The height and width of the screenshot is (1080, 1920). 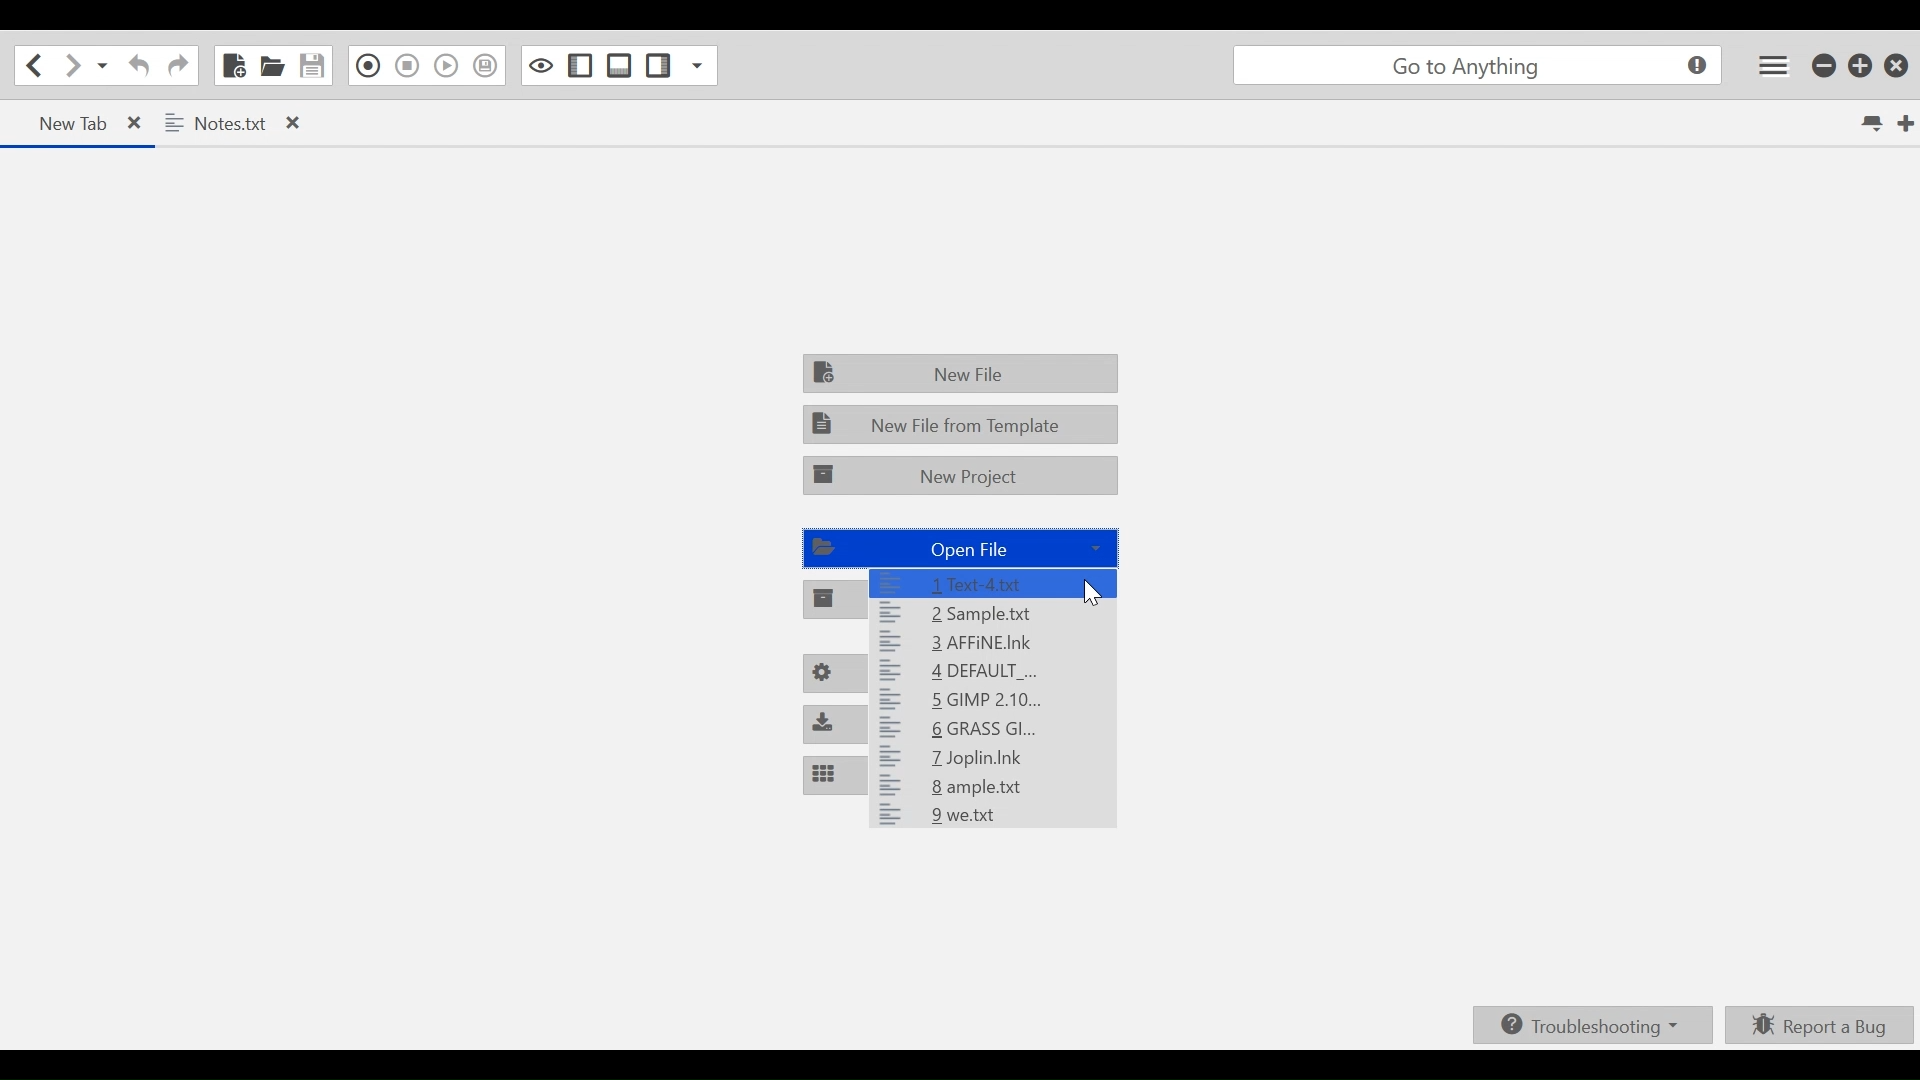 I want to click on minimize, so click(x=1823, y=66).